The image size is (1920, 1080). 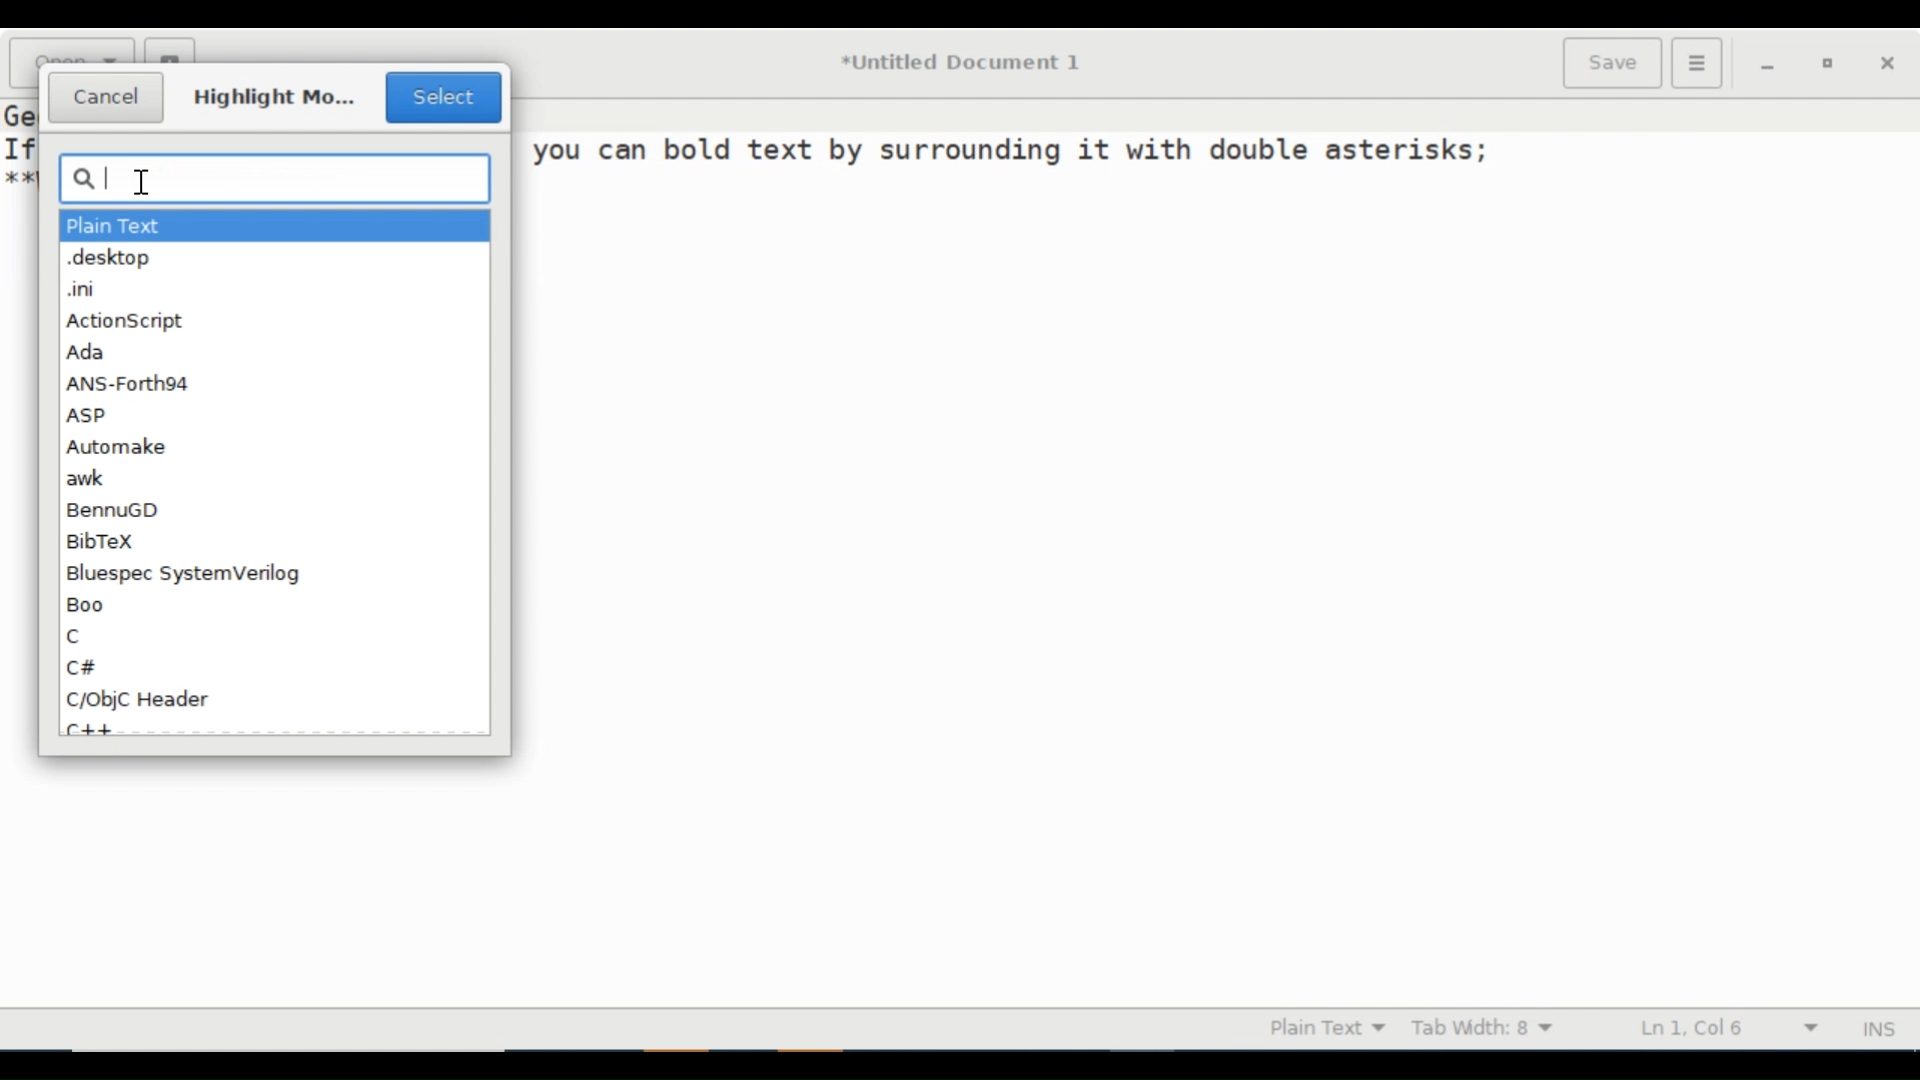 What do you see at coordinates (110, 258) in the screenshot?
I see `.desktop` at bounding box center [110, 258].